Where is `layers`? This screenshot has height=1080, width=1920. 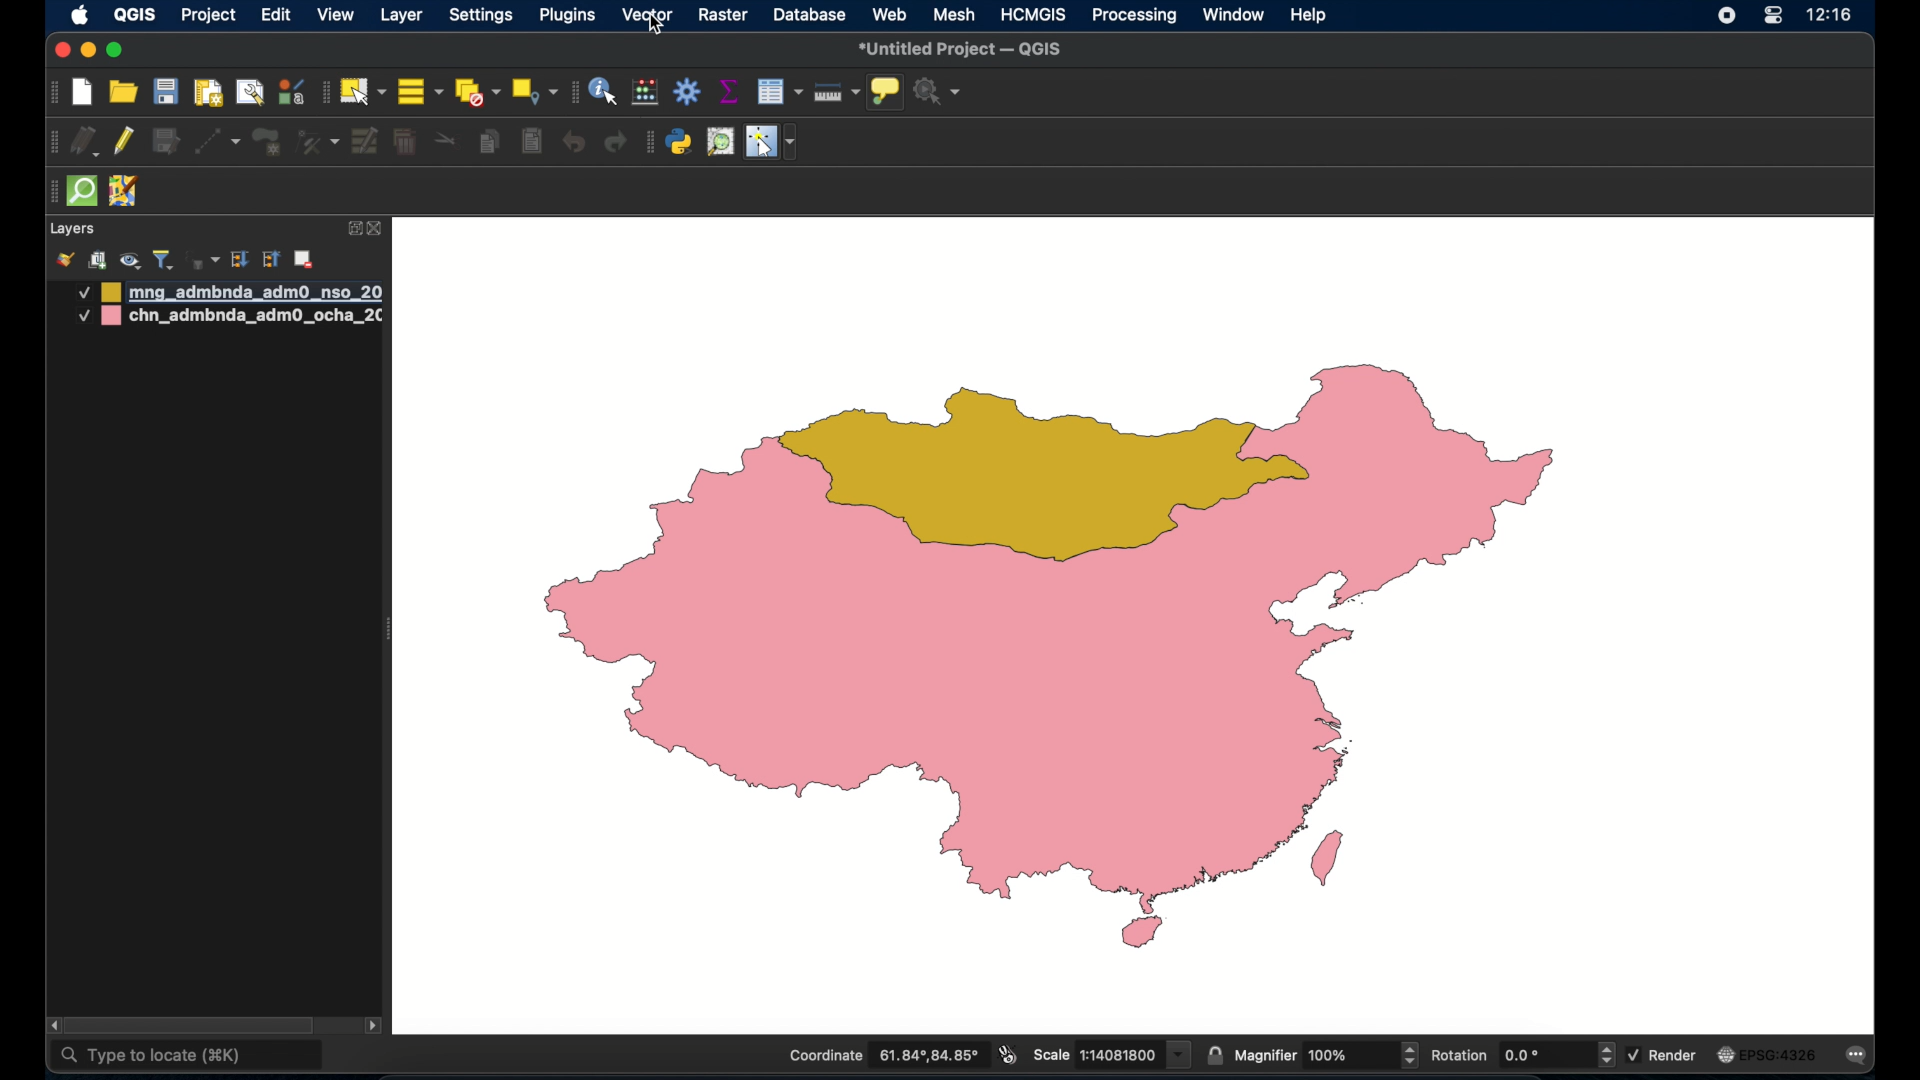
layers is located at coordinates (72, 230).